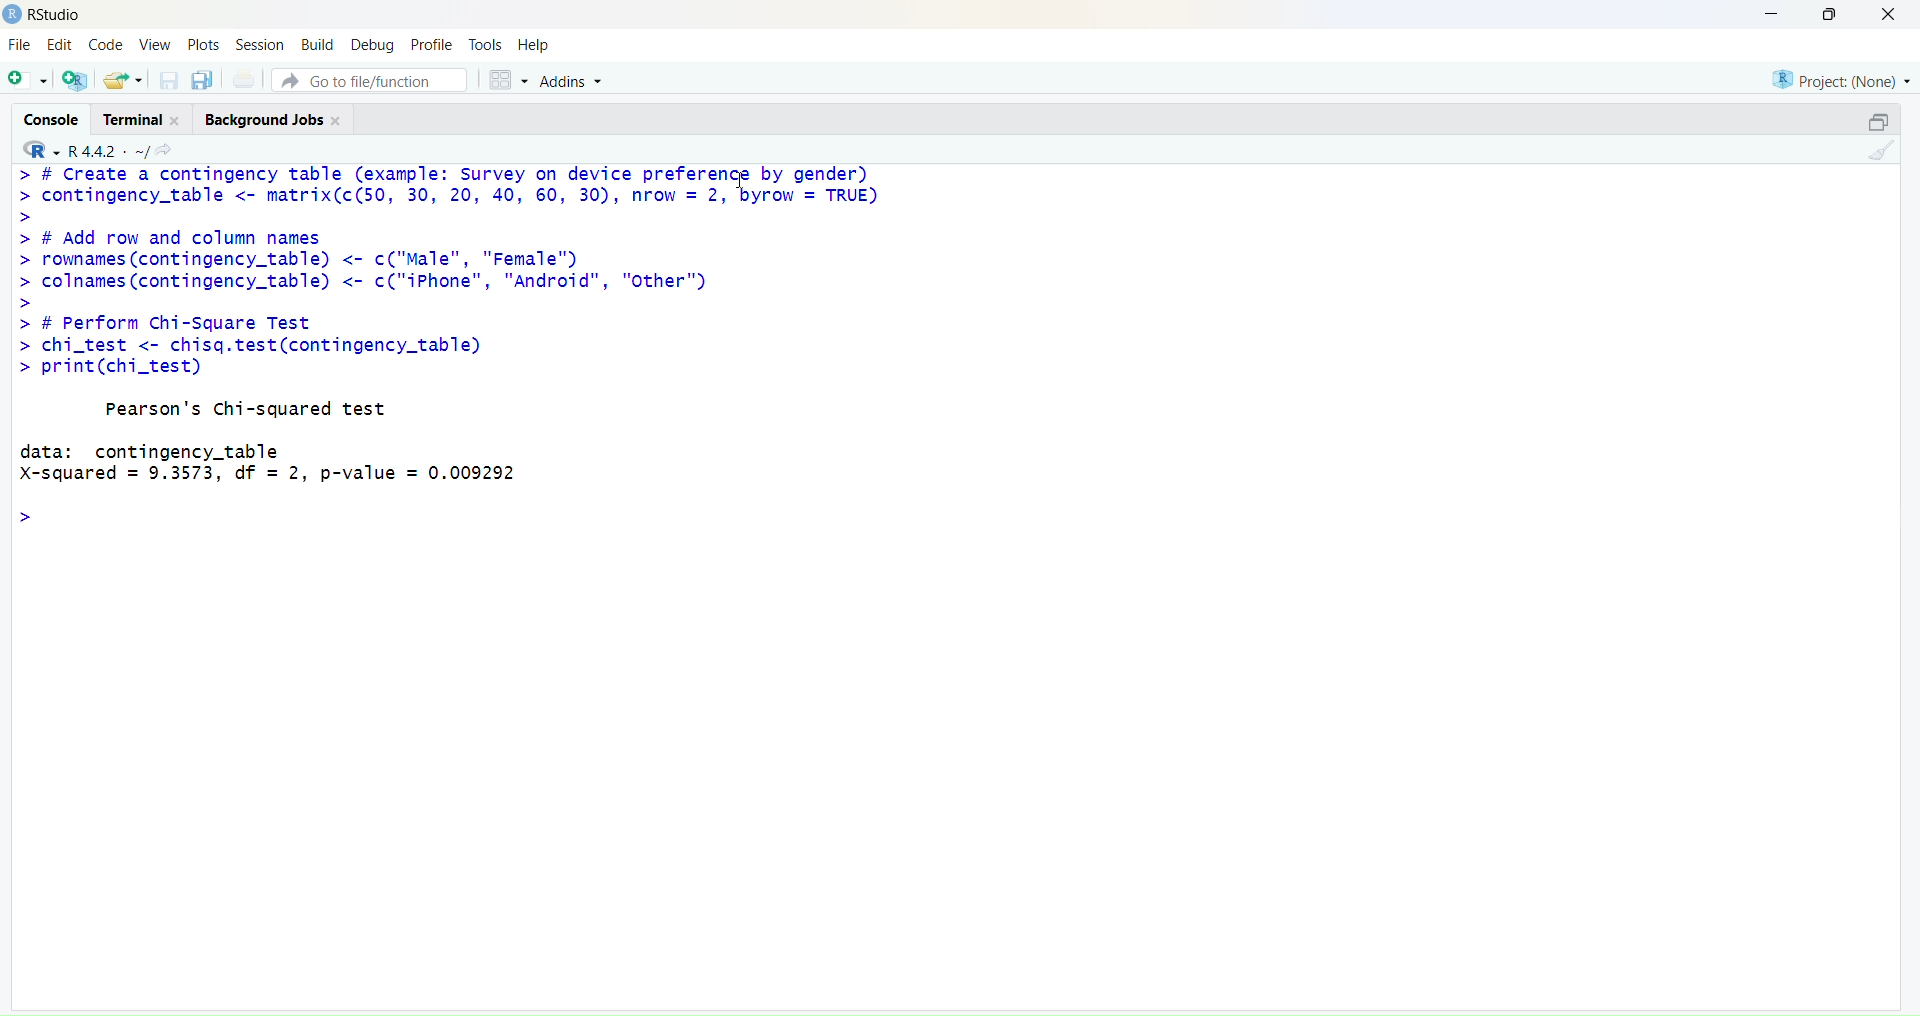 This screenshot has width=1920, height=1016. Describe the element at coordinates (165, 150) in the screenshot. I see `share icon` at that location.